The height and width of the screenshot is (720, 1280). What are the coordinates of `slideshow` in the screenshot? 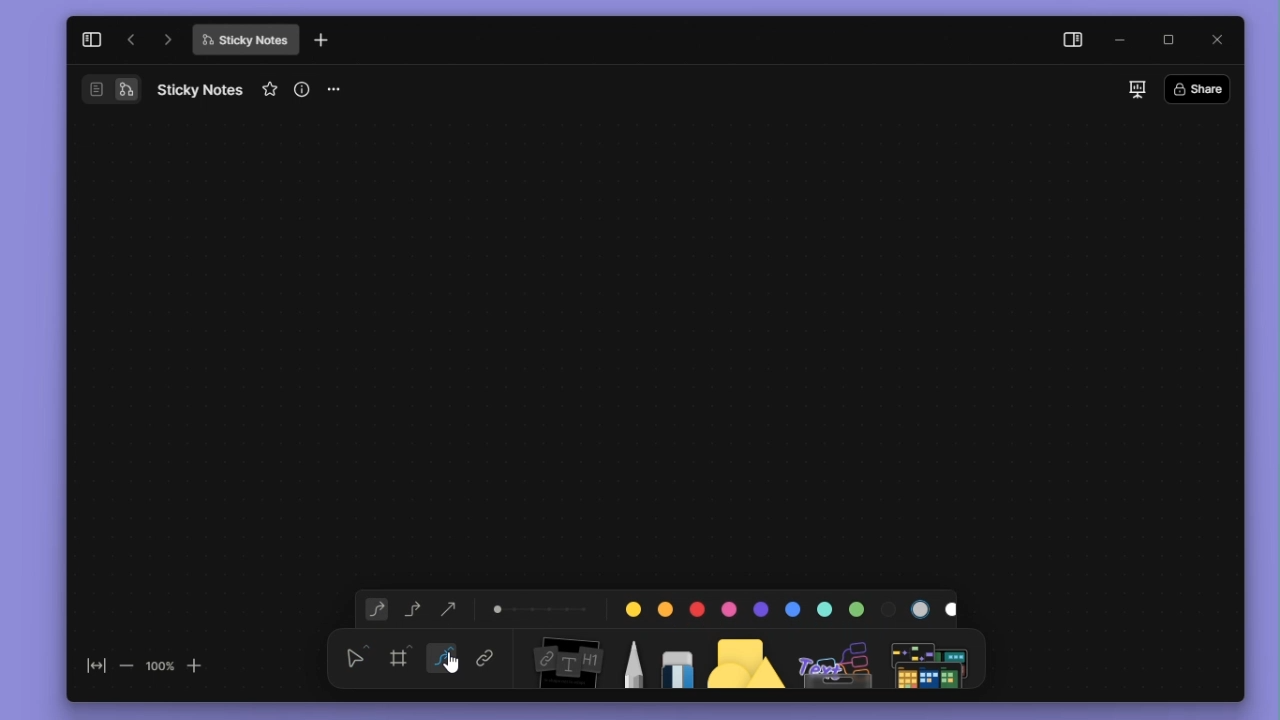 It's located at (1136, 89).